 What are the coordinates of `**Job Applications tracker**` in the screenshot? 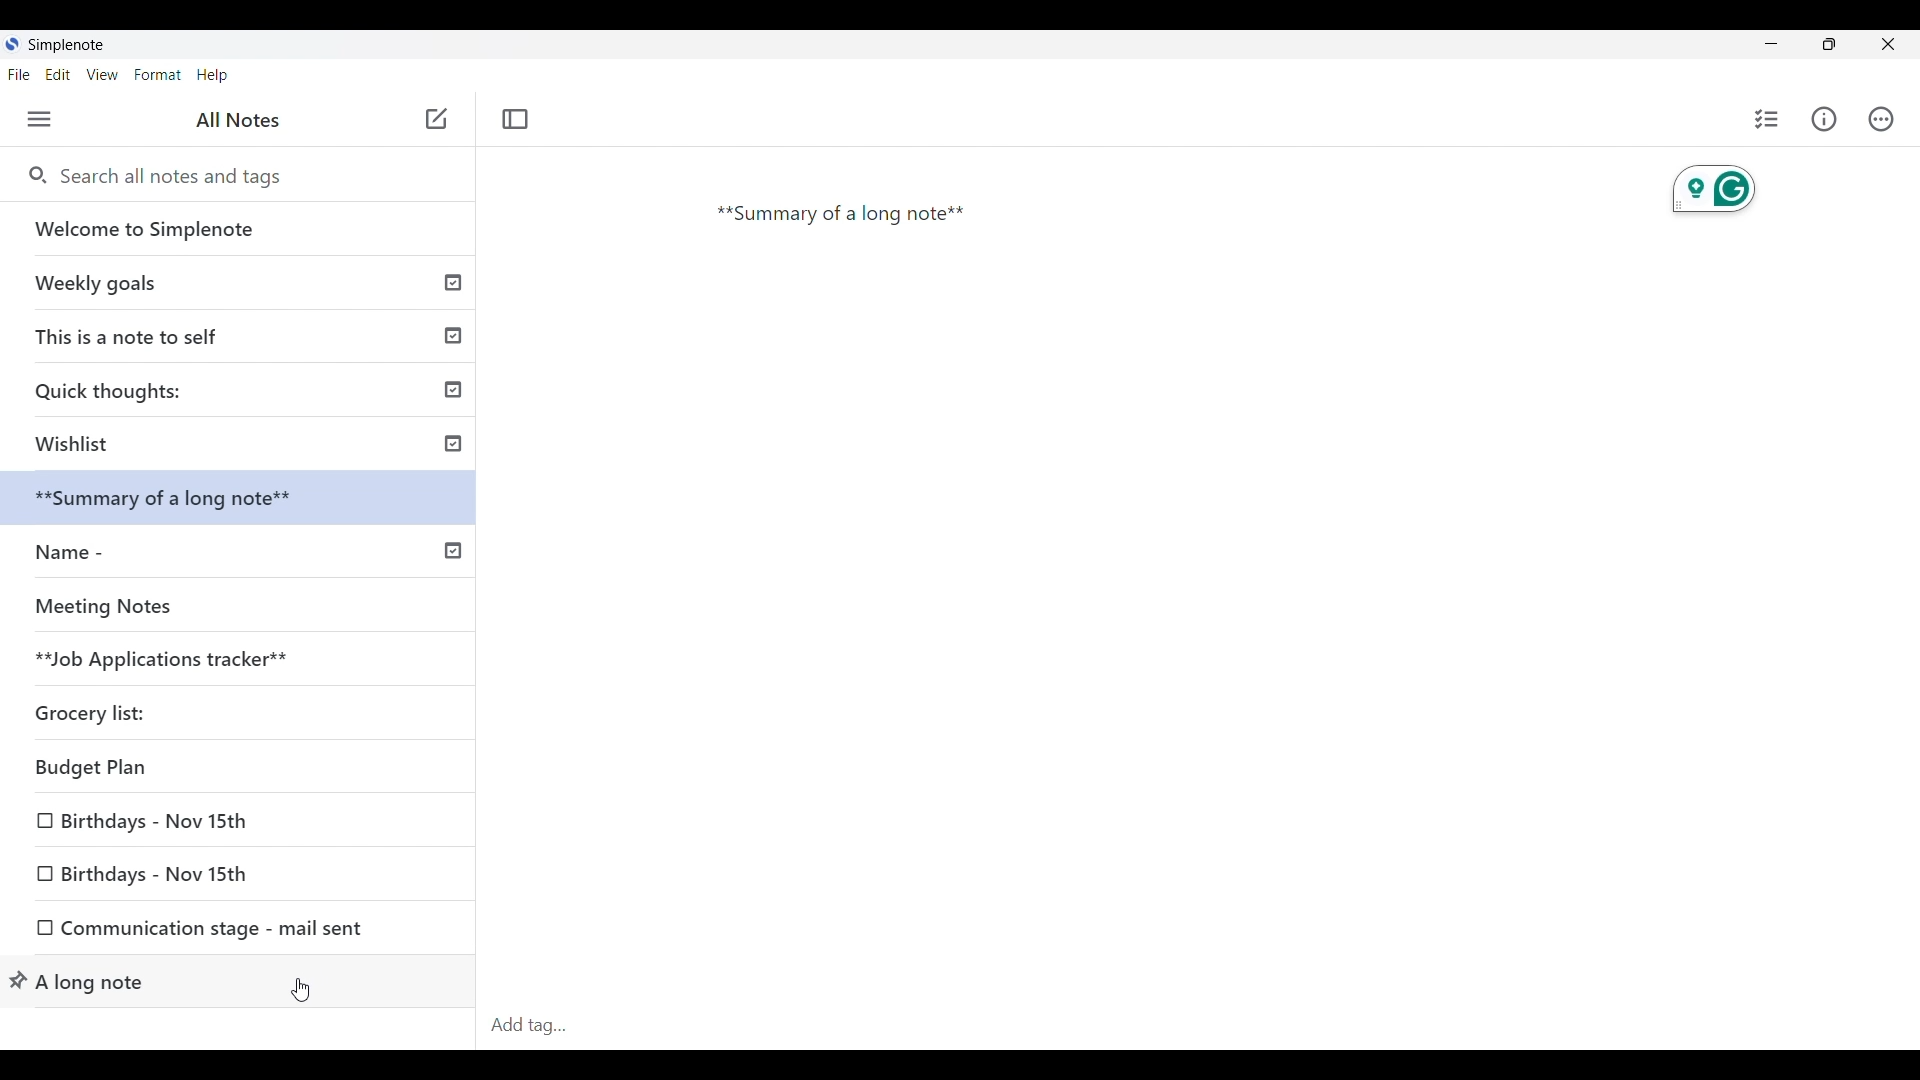 It's located at (162, 656).